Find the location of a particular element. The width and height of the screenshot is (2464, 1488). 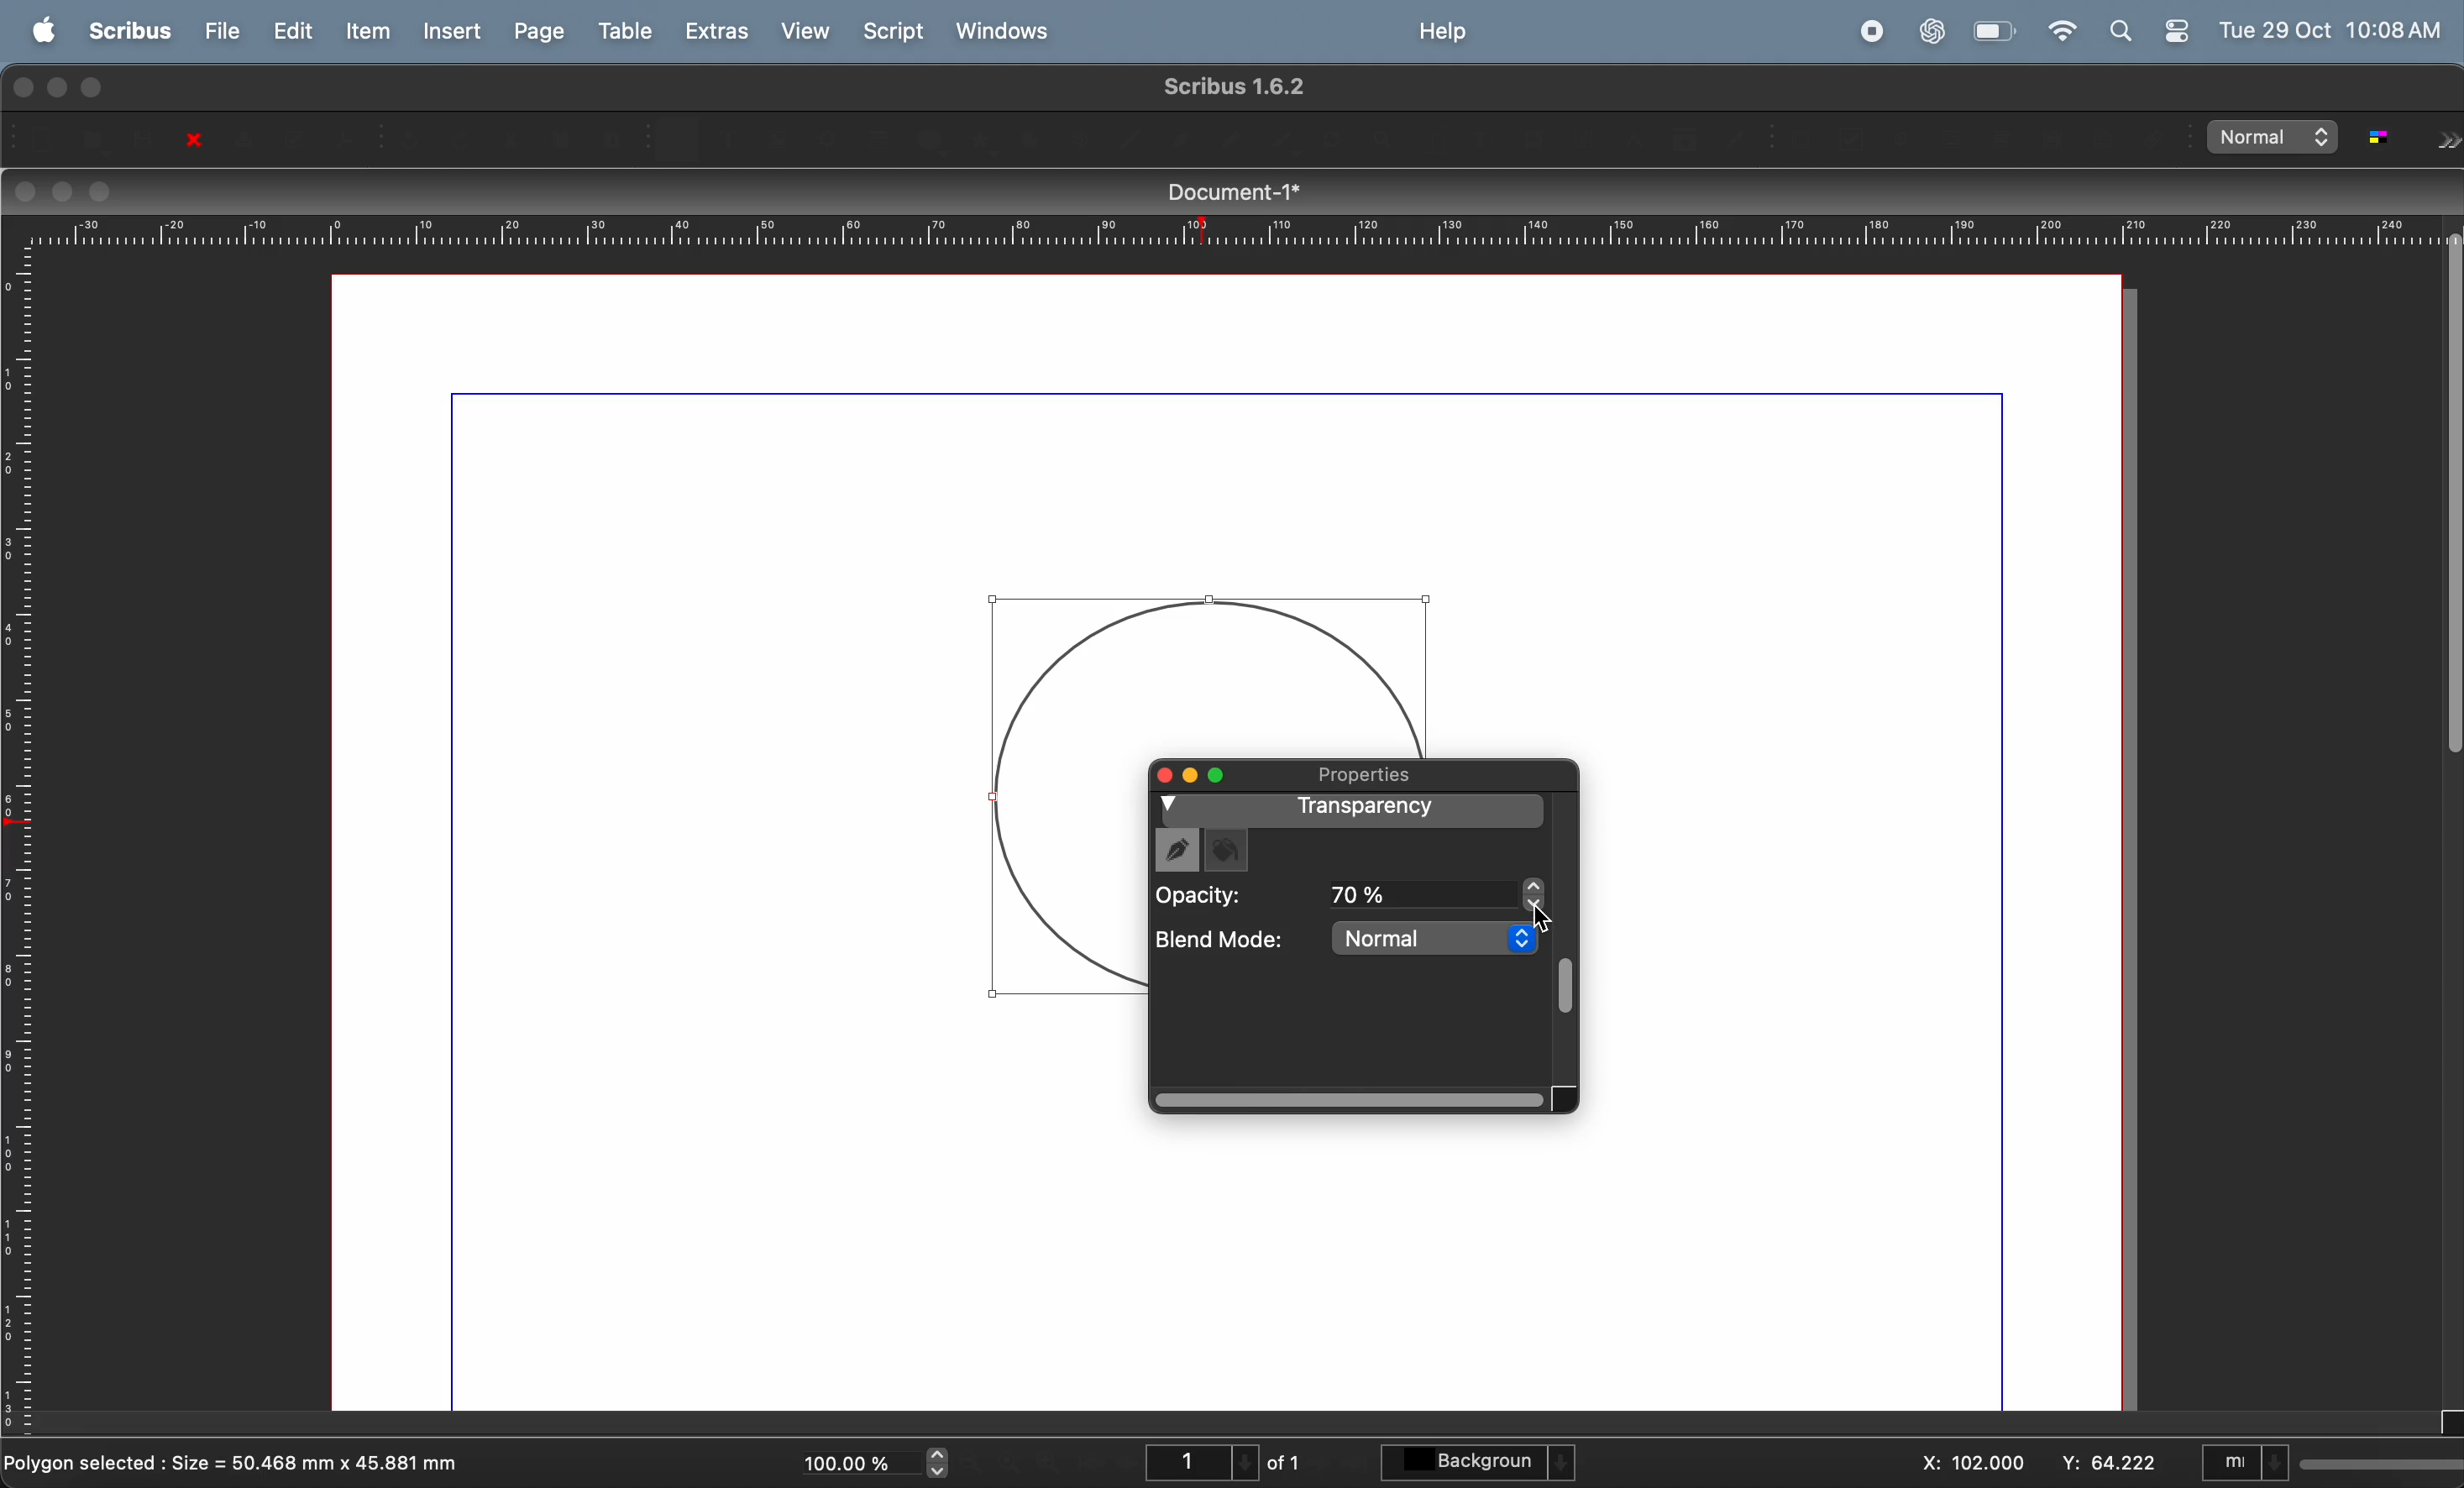

minimize is located at coordinates (1190, 775).